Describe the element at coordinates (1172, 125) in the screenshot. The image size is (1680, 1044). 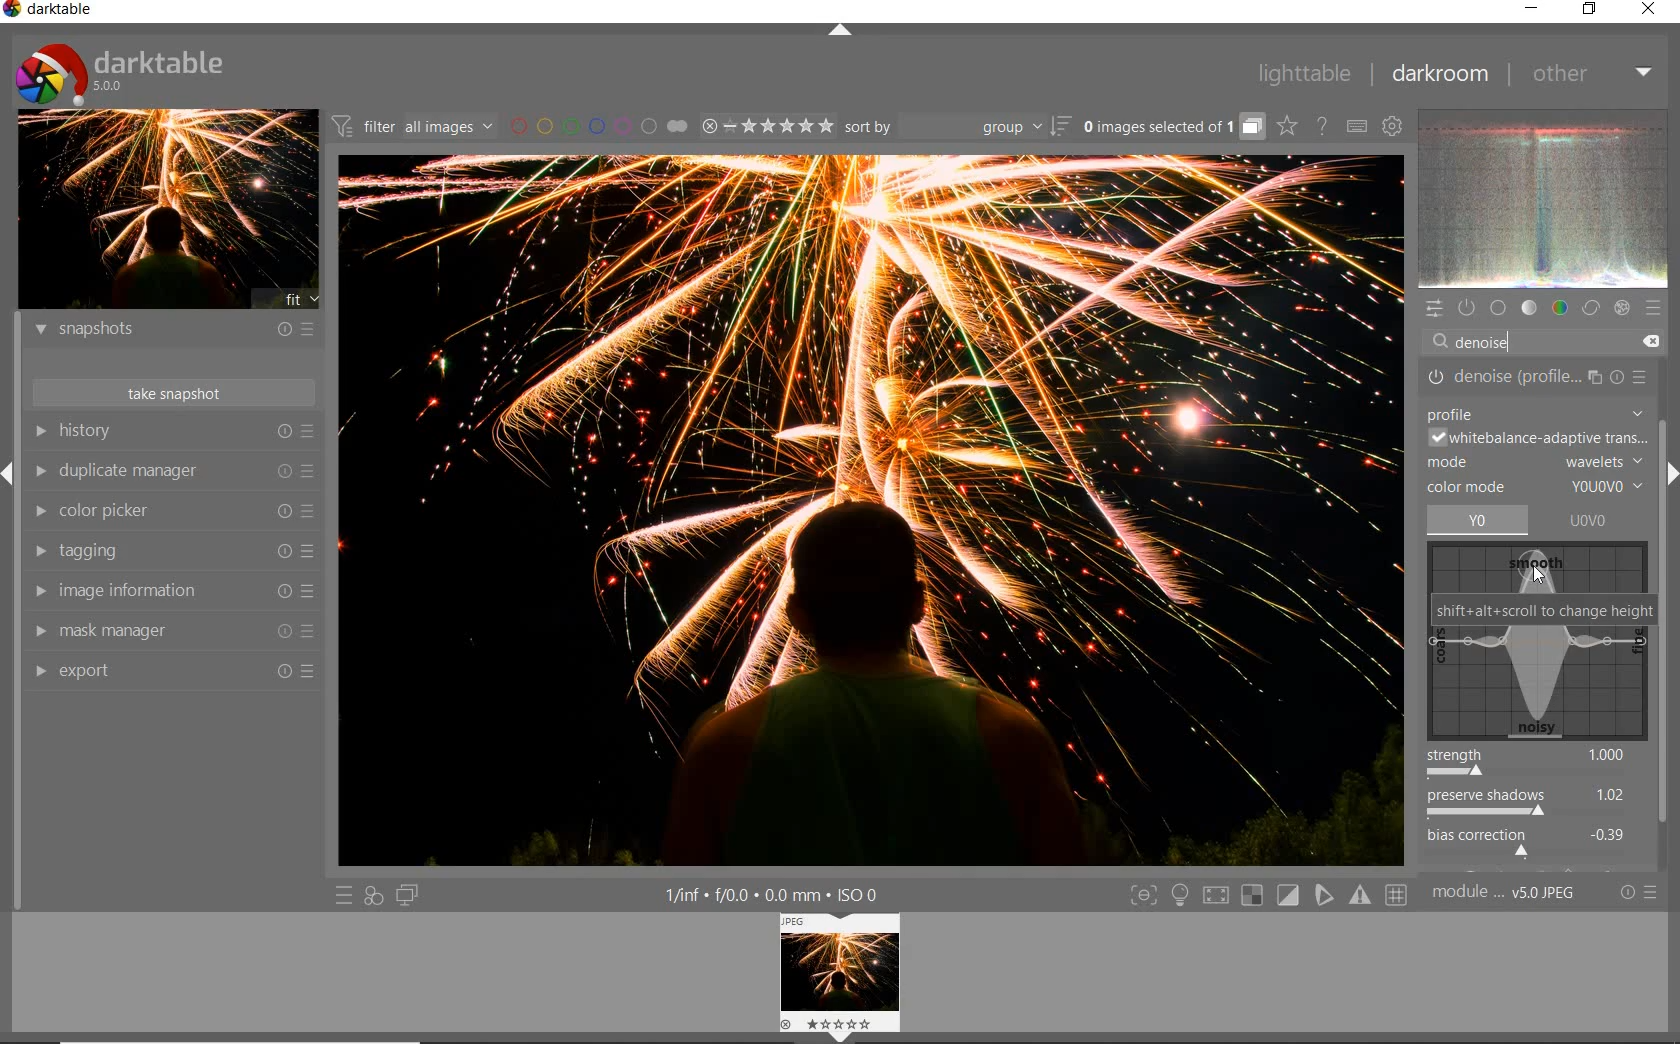
I see `grouped images` at that location.